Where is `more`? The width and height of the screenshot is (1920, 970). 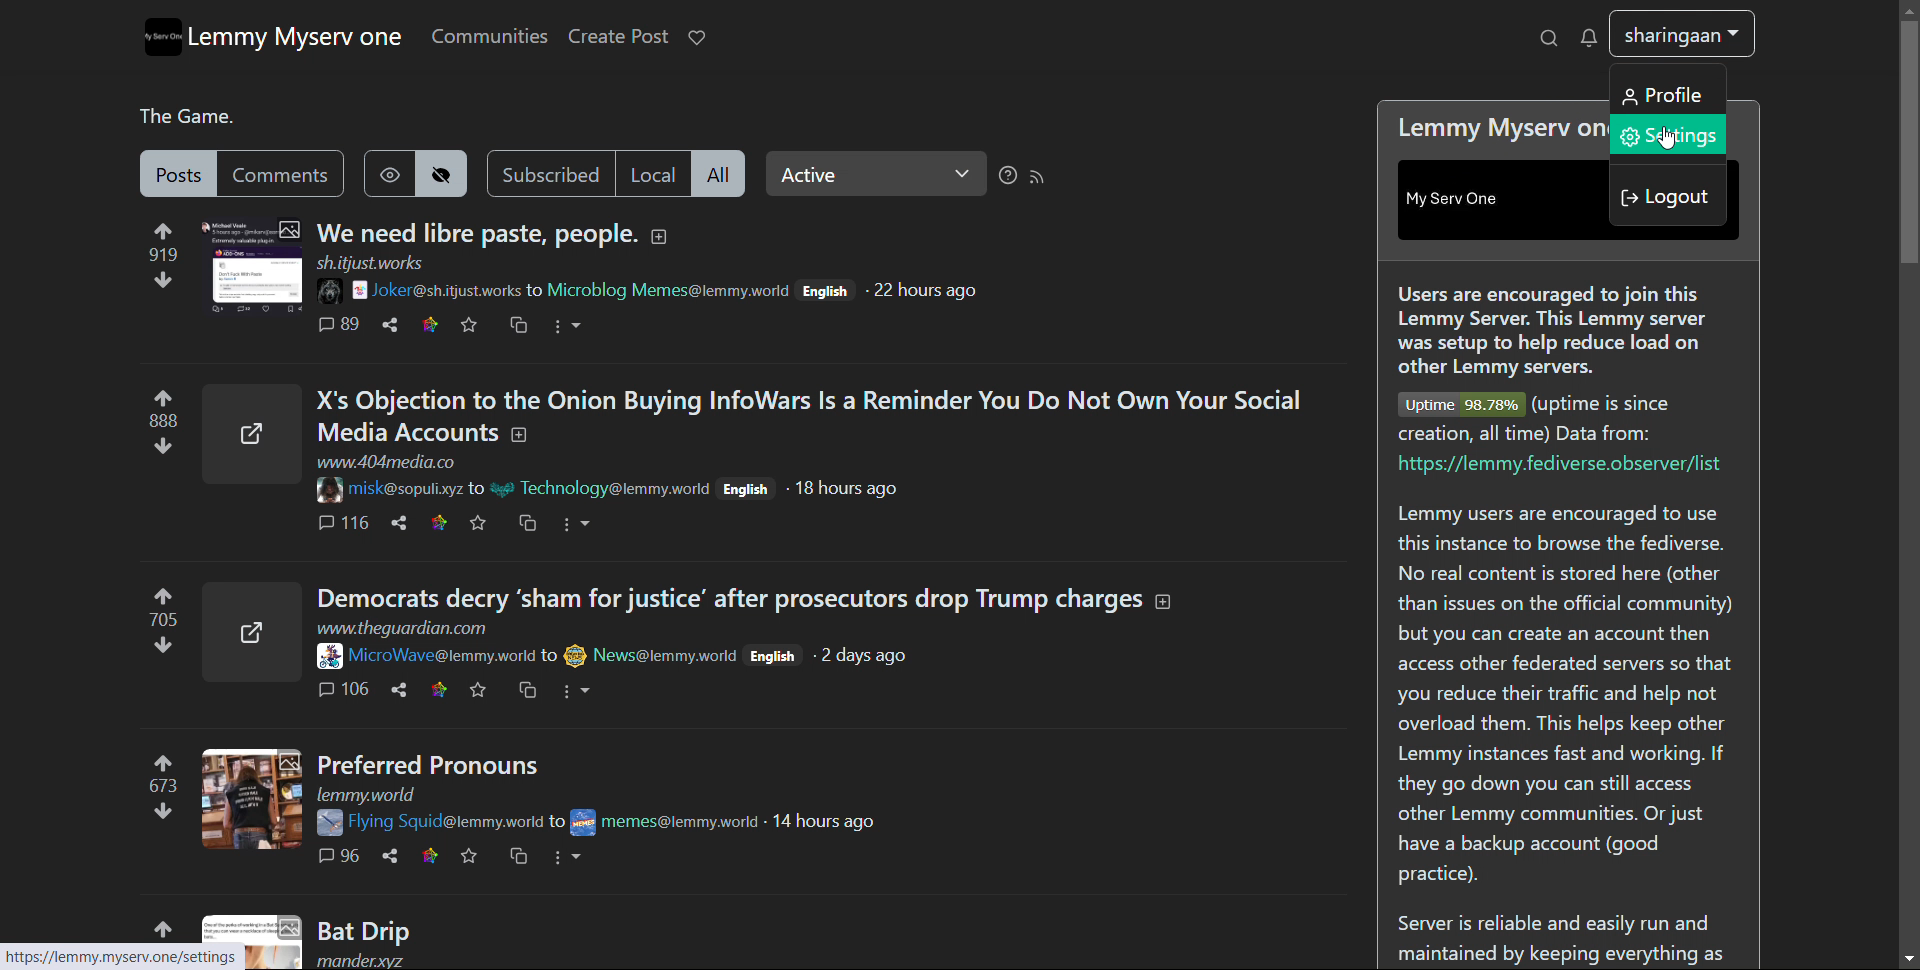
more is located at coordinates (566, 326).